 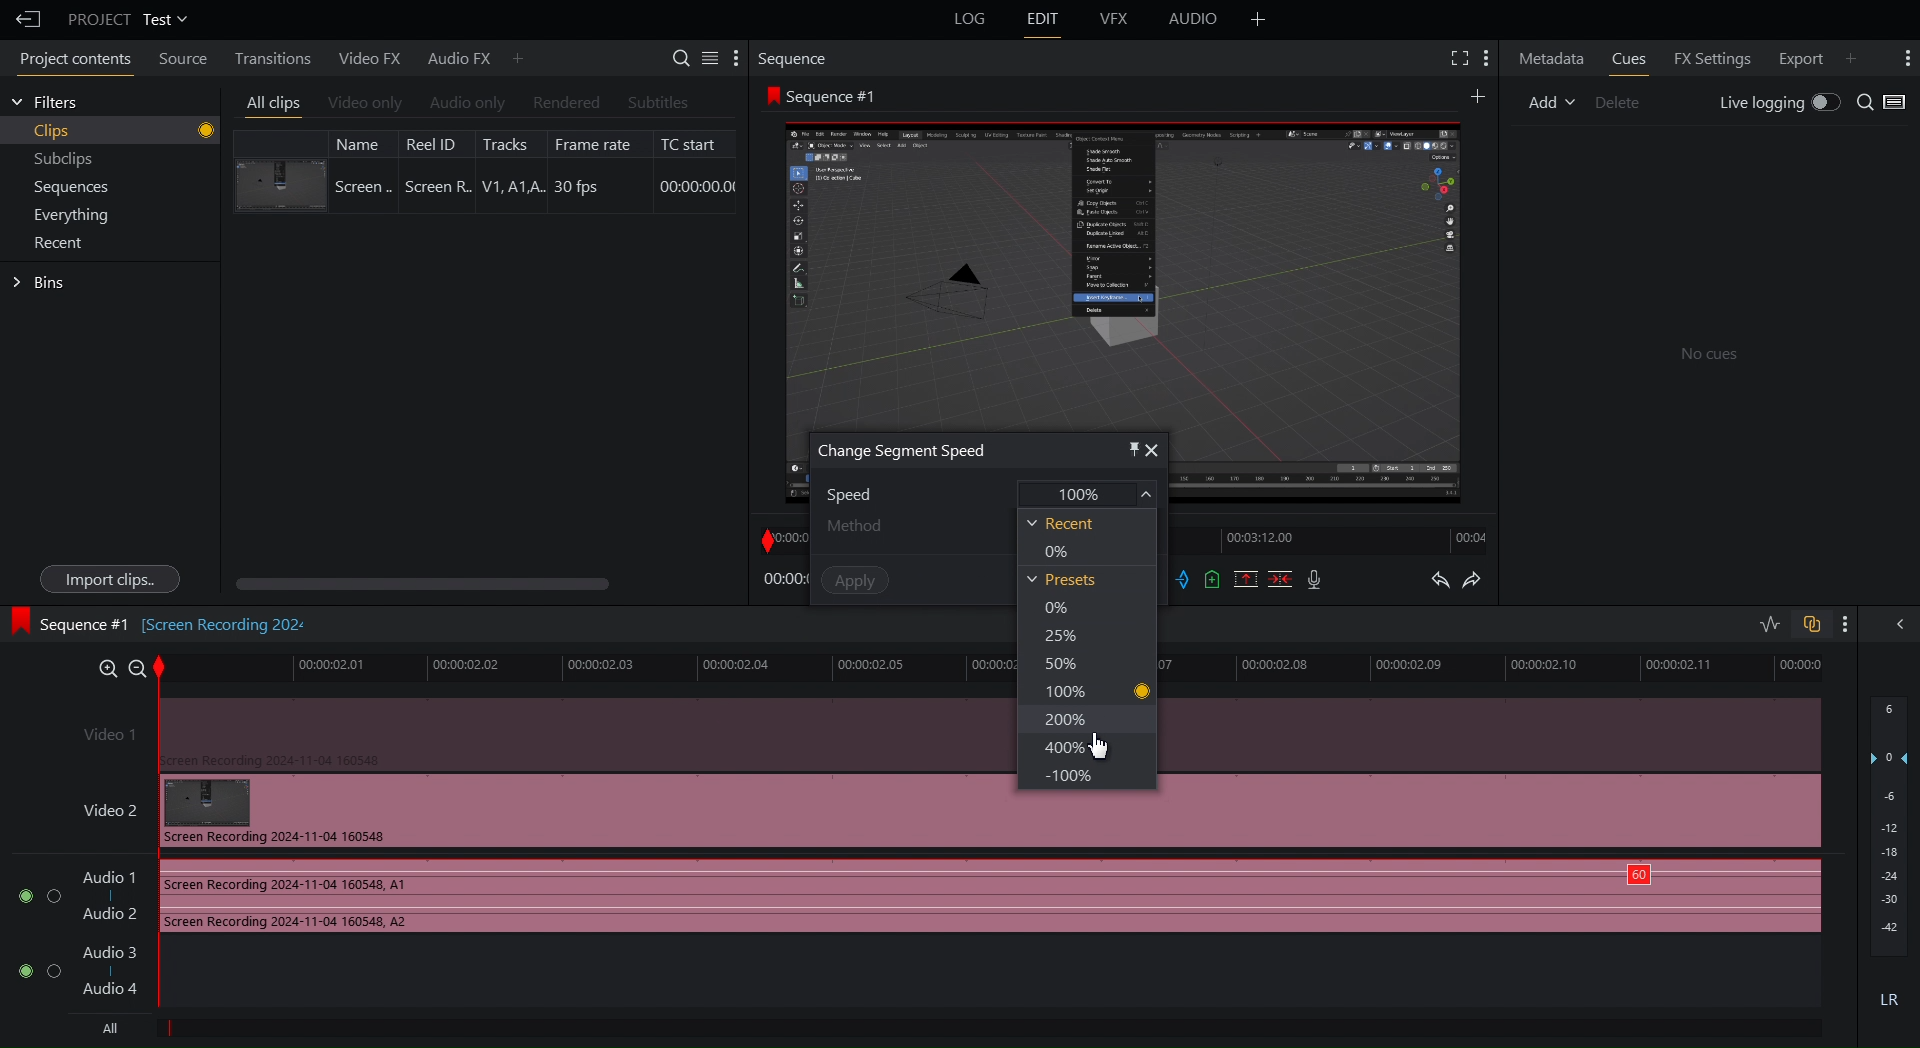 What do you see at coordinates (105, 1029) in the screenshot?
I see `All` at bounding box center [105, 1029].